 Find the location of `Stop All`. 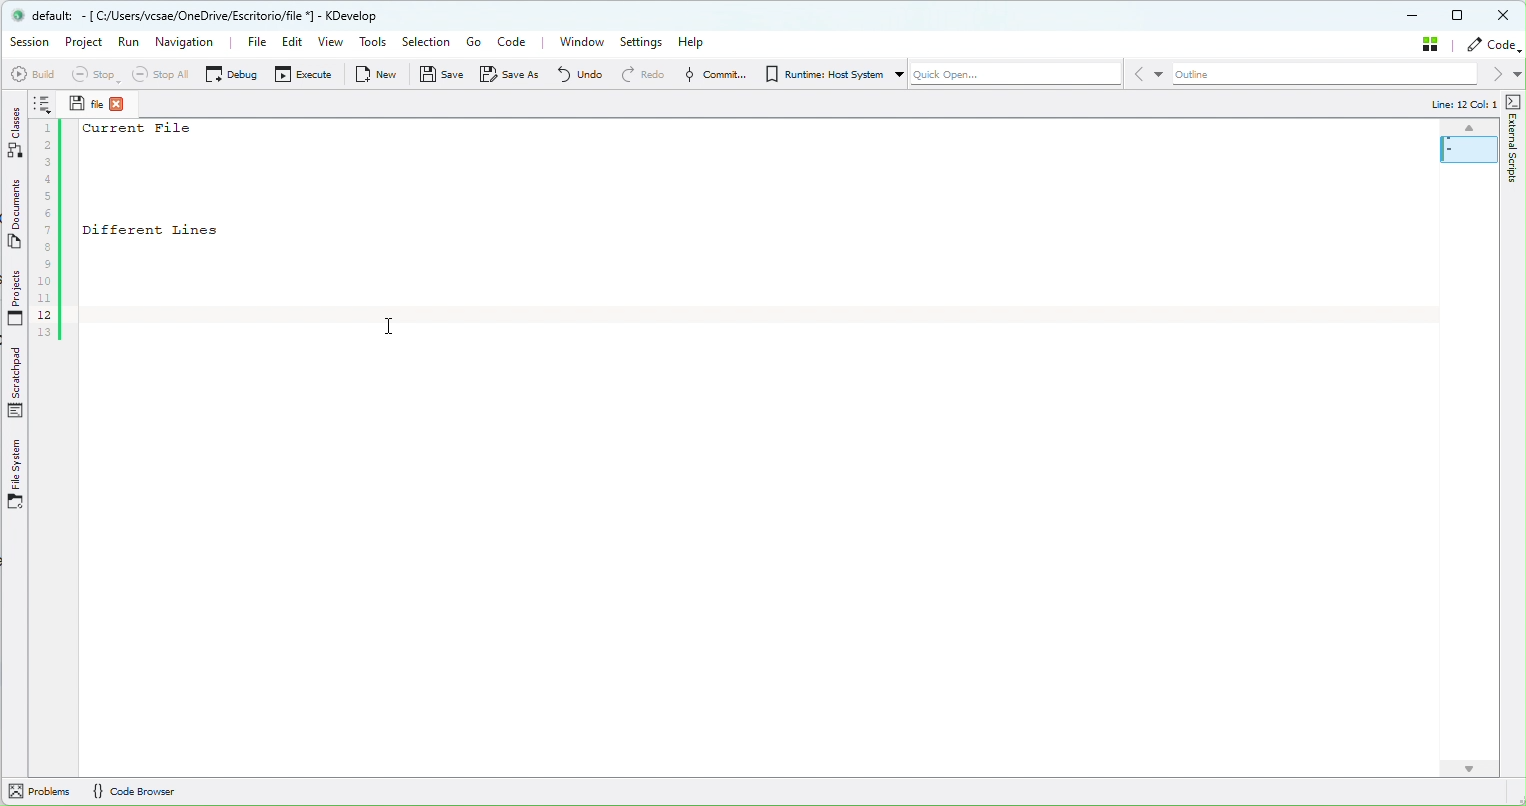

Stop All is located at coordinates (160, 73).